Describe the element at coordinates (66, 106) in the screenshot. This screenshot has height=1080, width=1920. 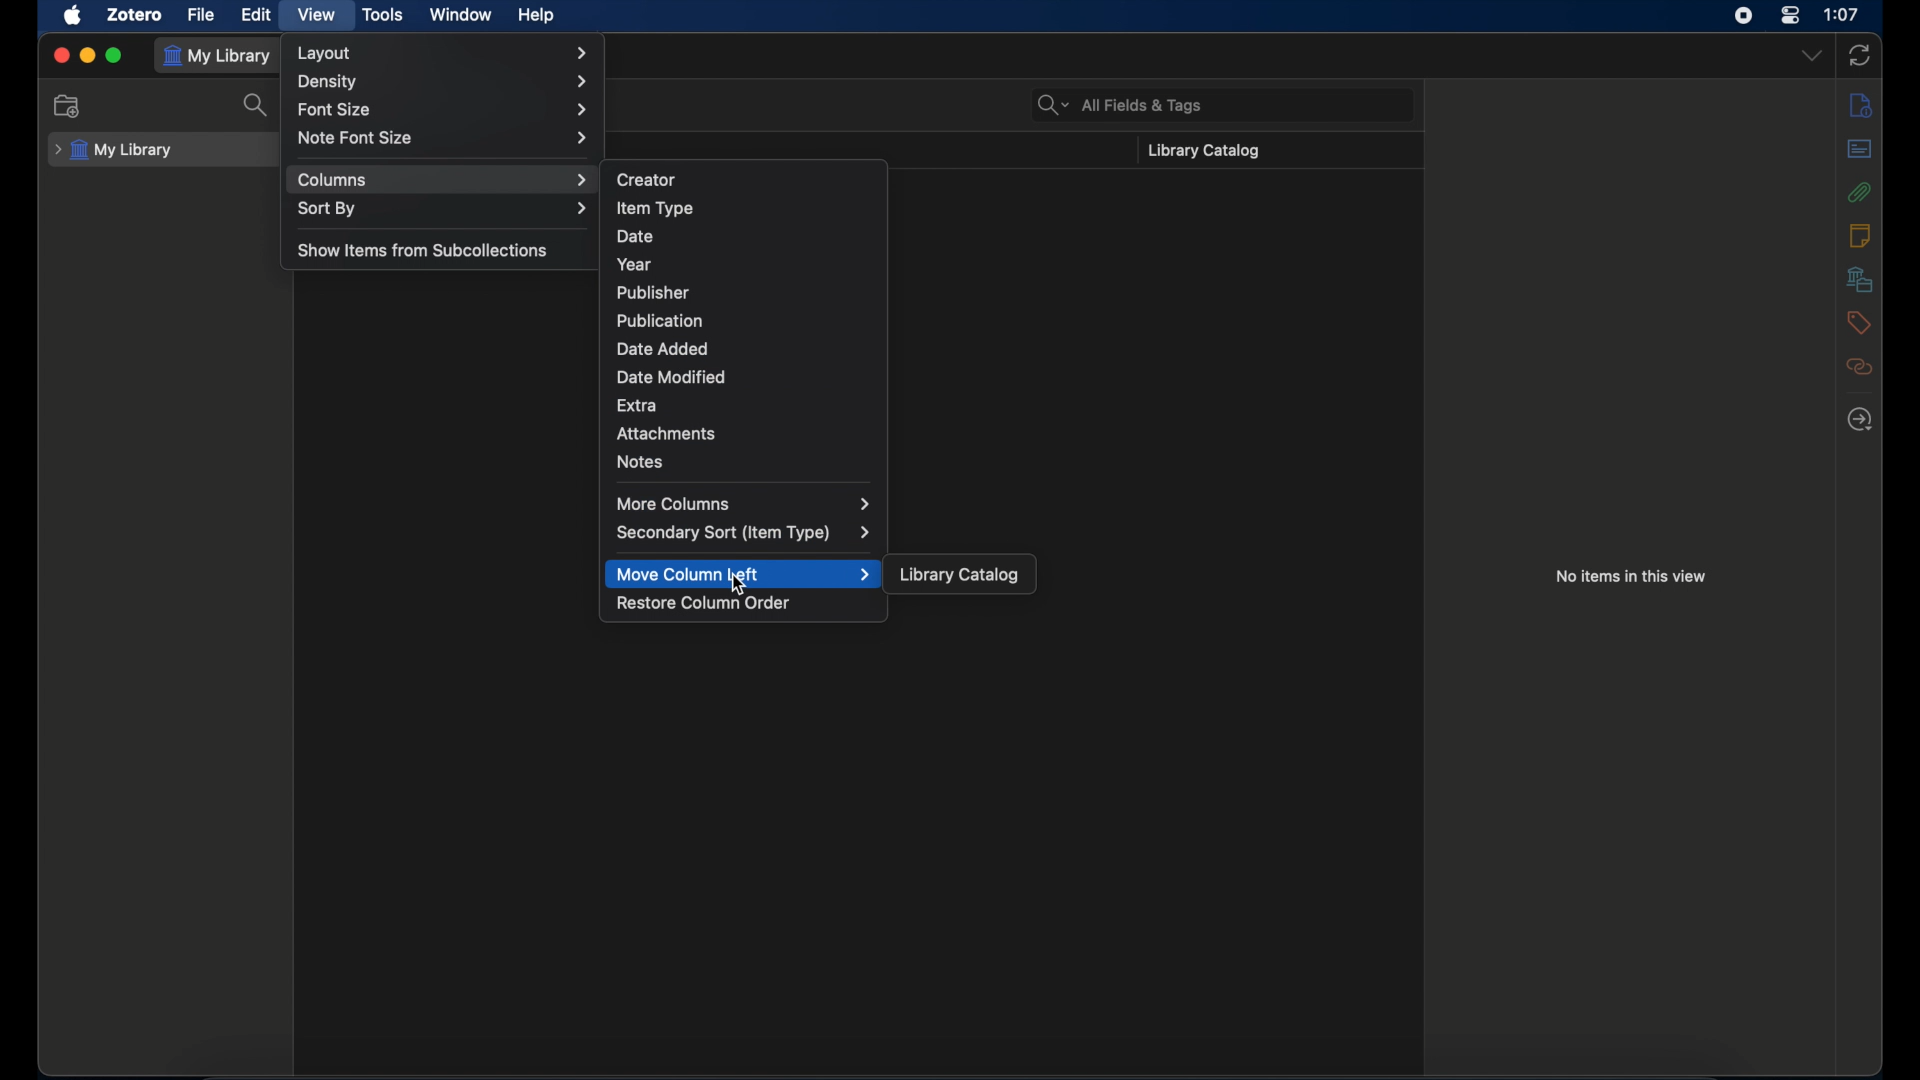
I see `new collection` at that location.